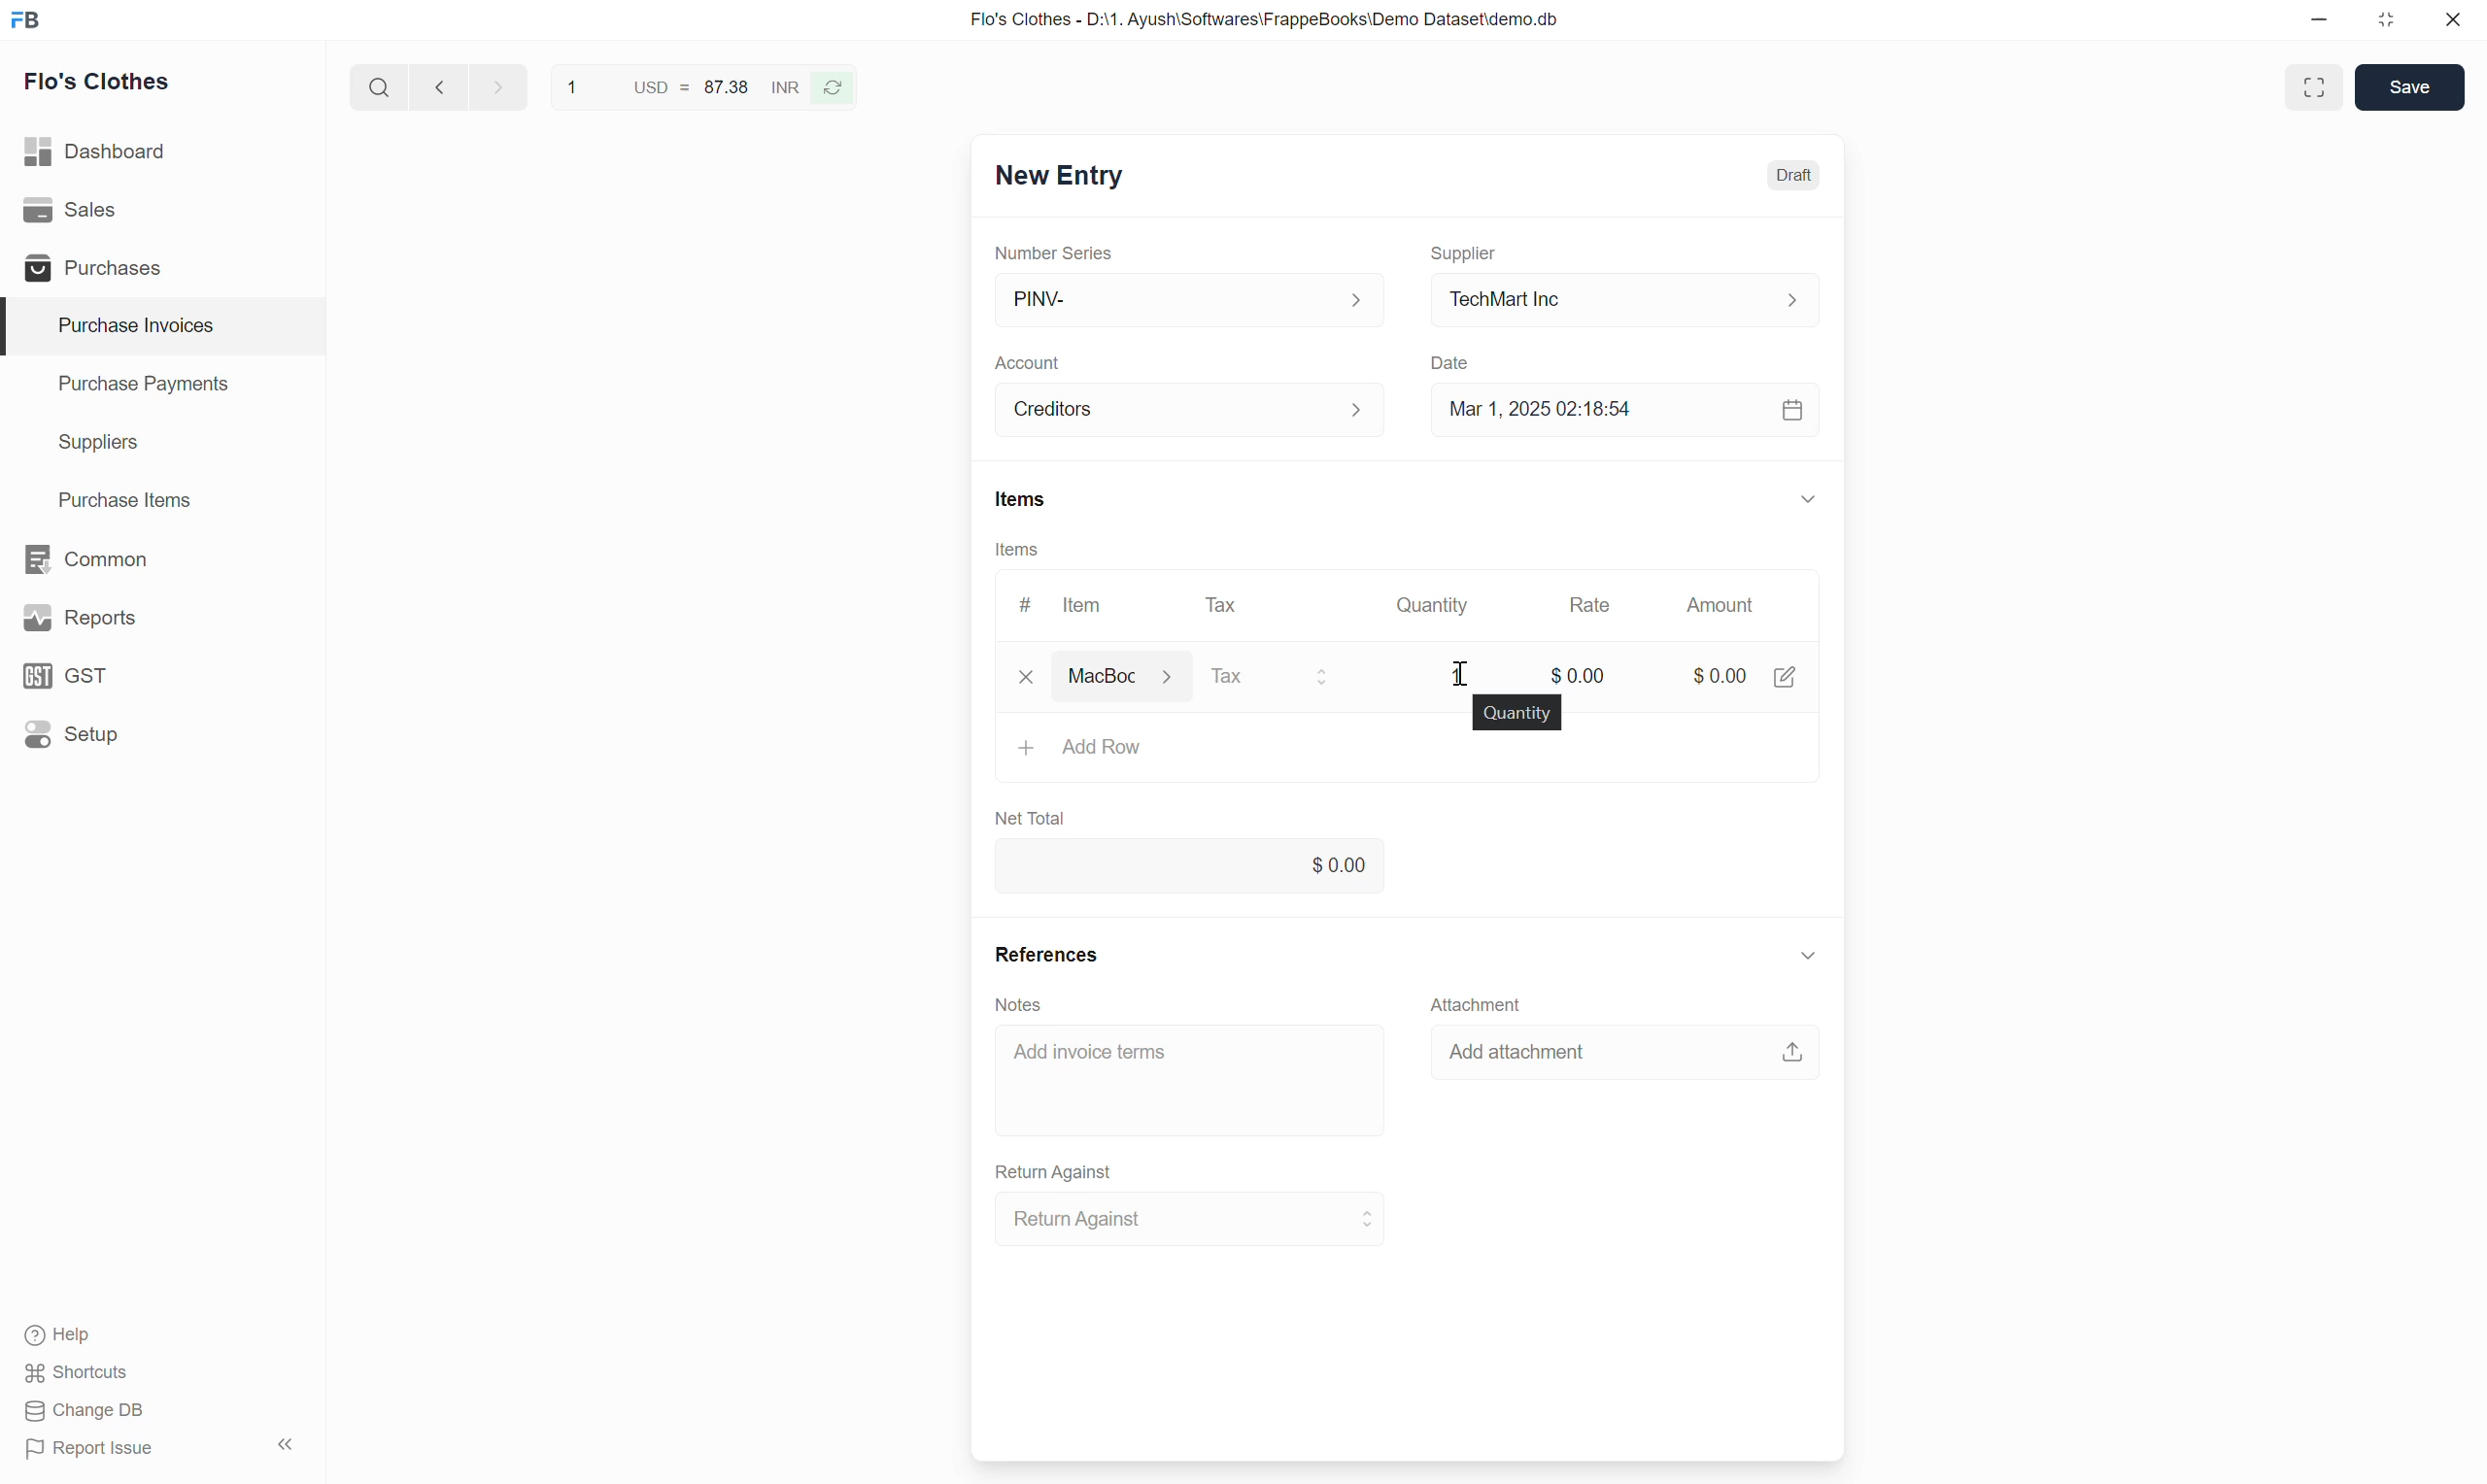 The height and width of the screenshot is (1484, 2487). Describe the element at coordinates (1063, 605) in the screenshot. I see `# Item` at that location.